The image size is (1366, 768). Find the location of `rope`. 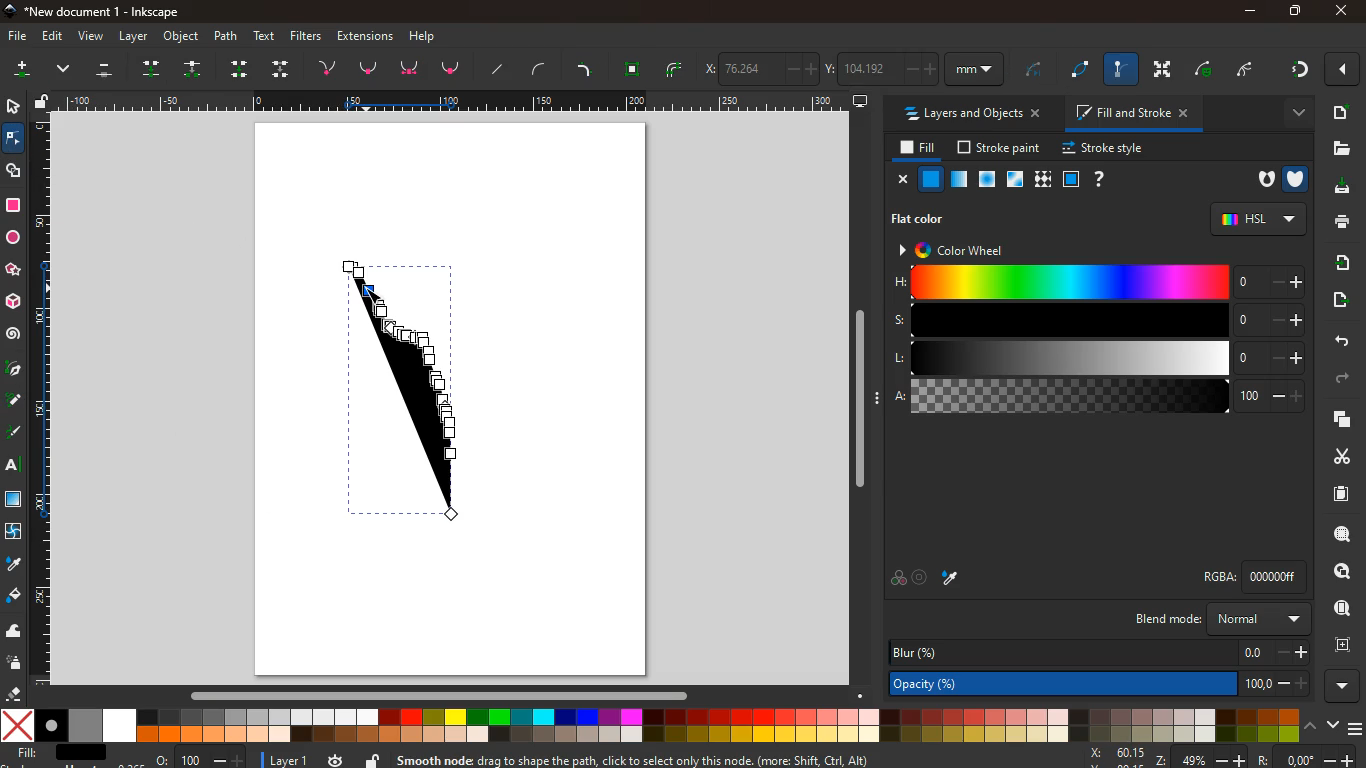

rope is located at coordinates (1083, 70).